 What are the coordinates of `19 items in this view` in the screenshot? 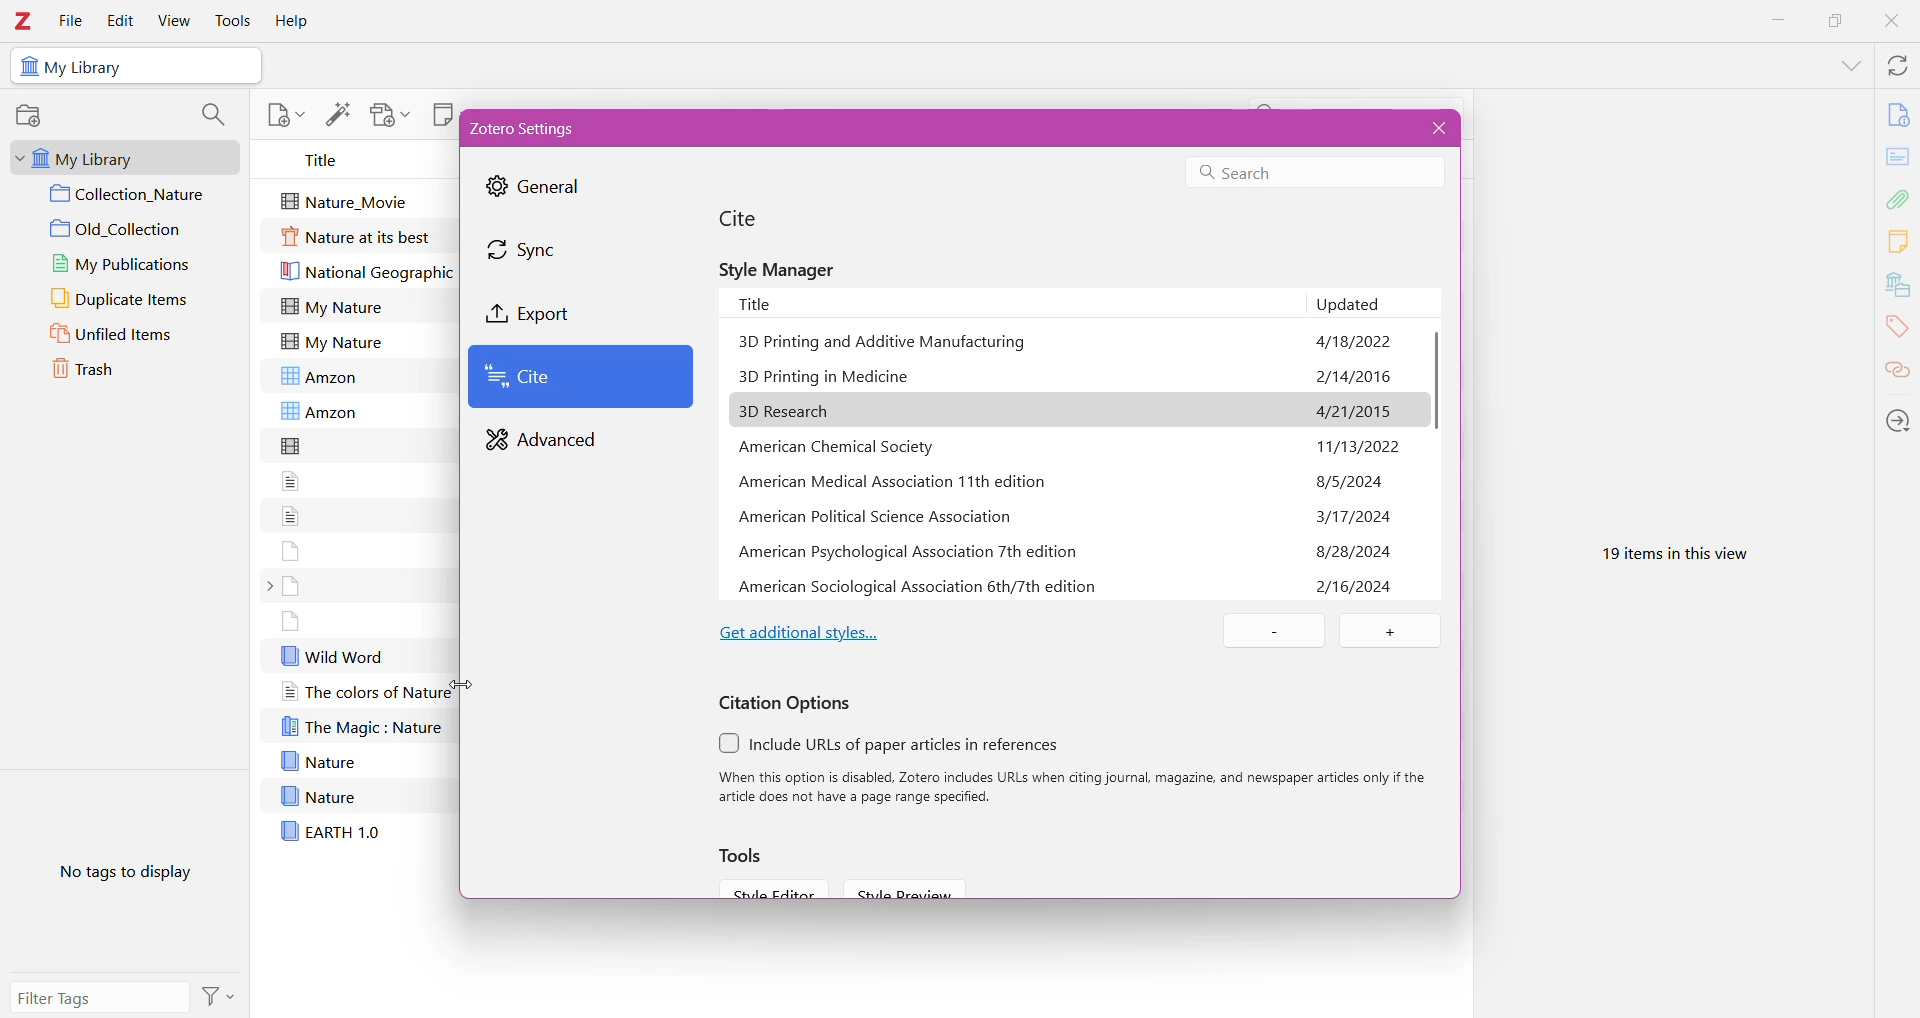 It's located at (1669, 550).